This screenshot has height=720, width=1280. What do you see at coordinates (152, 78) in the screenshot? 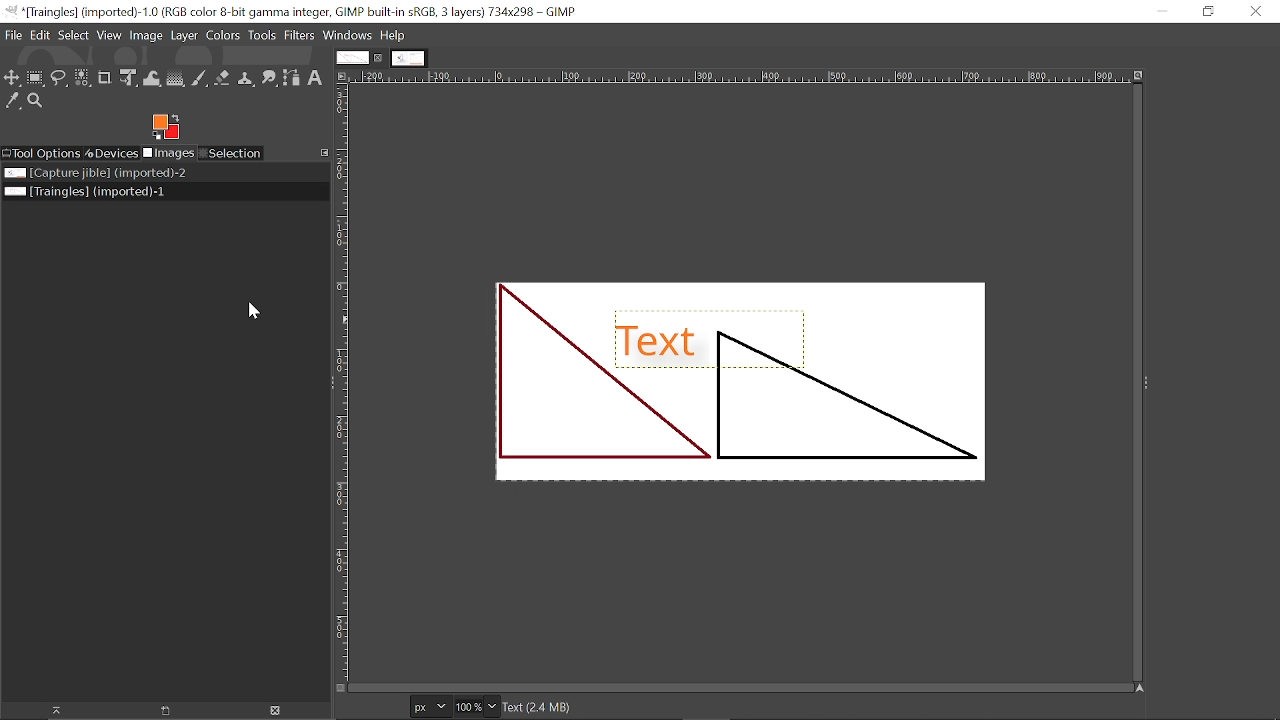
I see `Wrap text tool` at bounding box center [152, 78].